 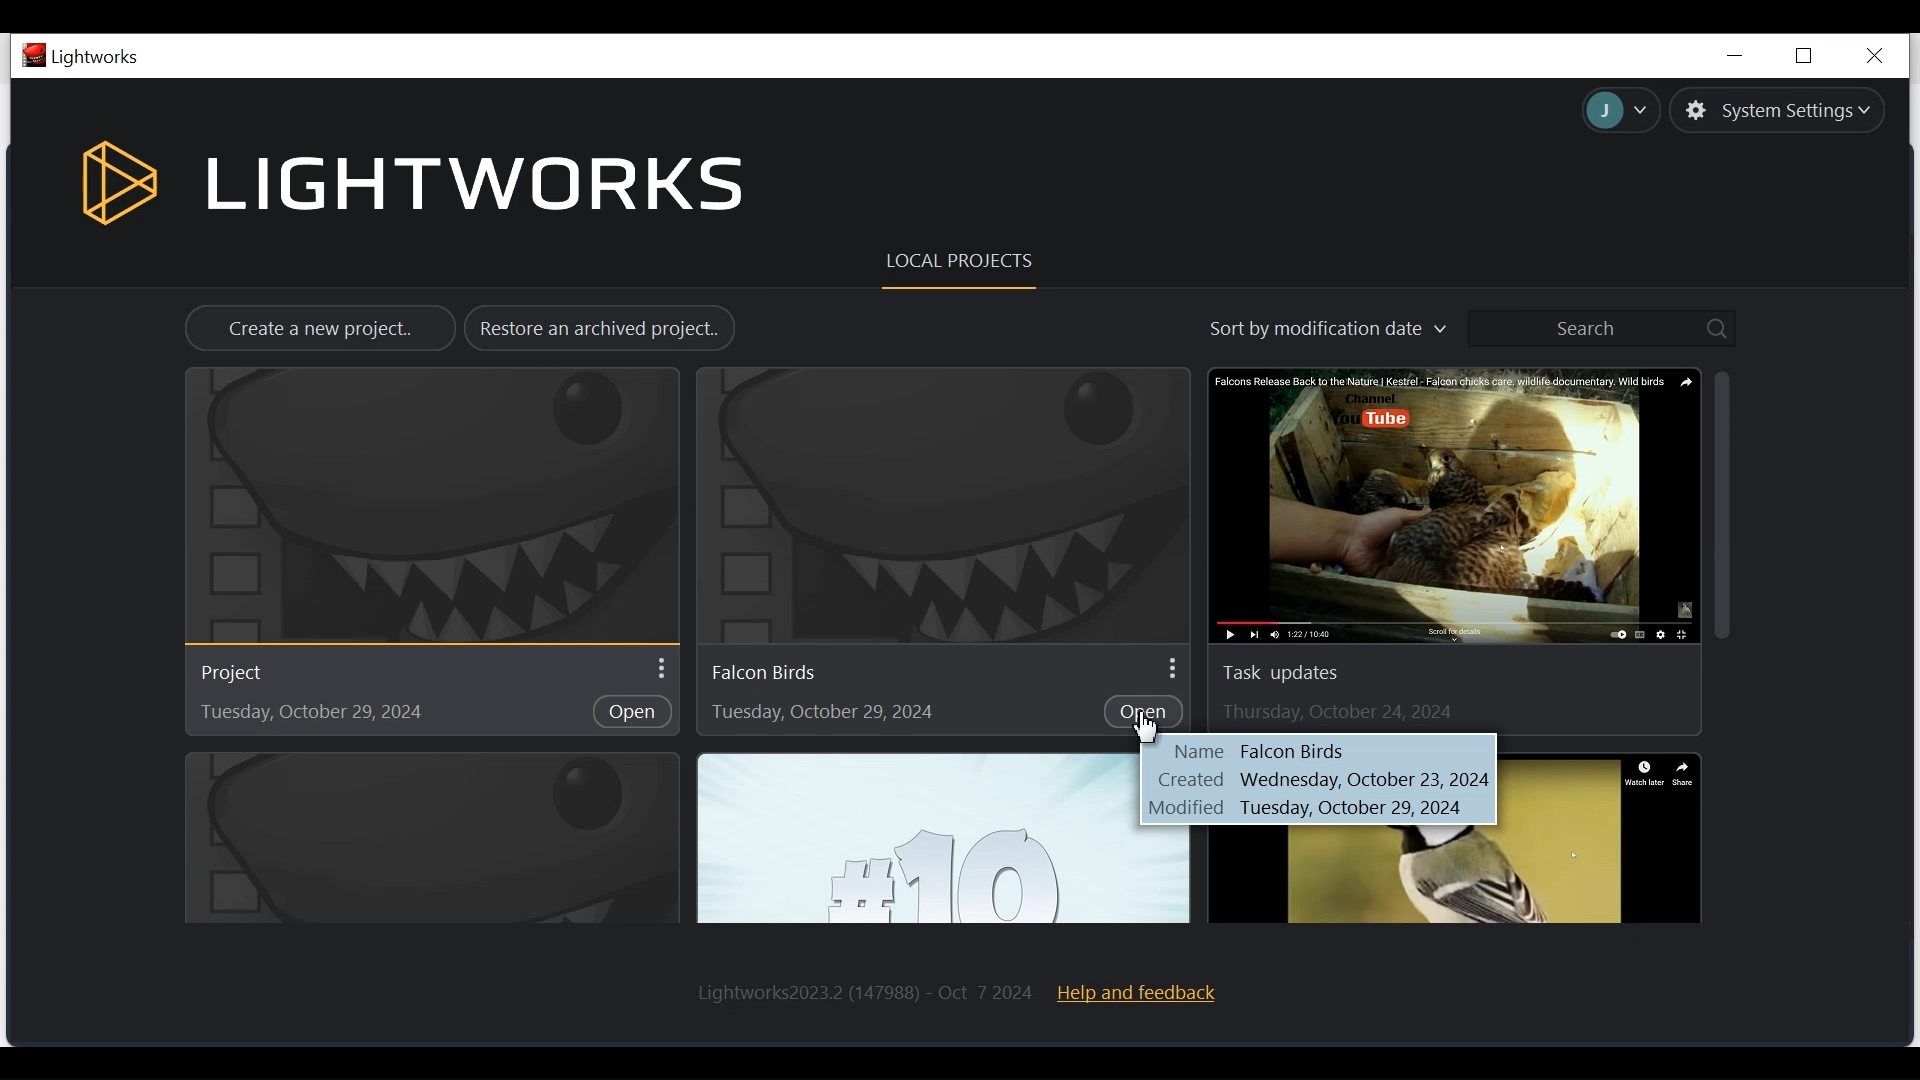 I want to click on Existing Lightworks projects display, so click(x=424, y=506).